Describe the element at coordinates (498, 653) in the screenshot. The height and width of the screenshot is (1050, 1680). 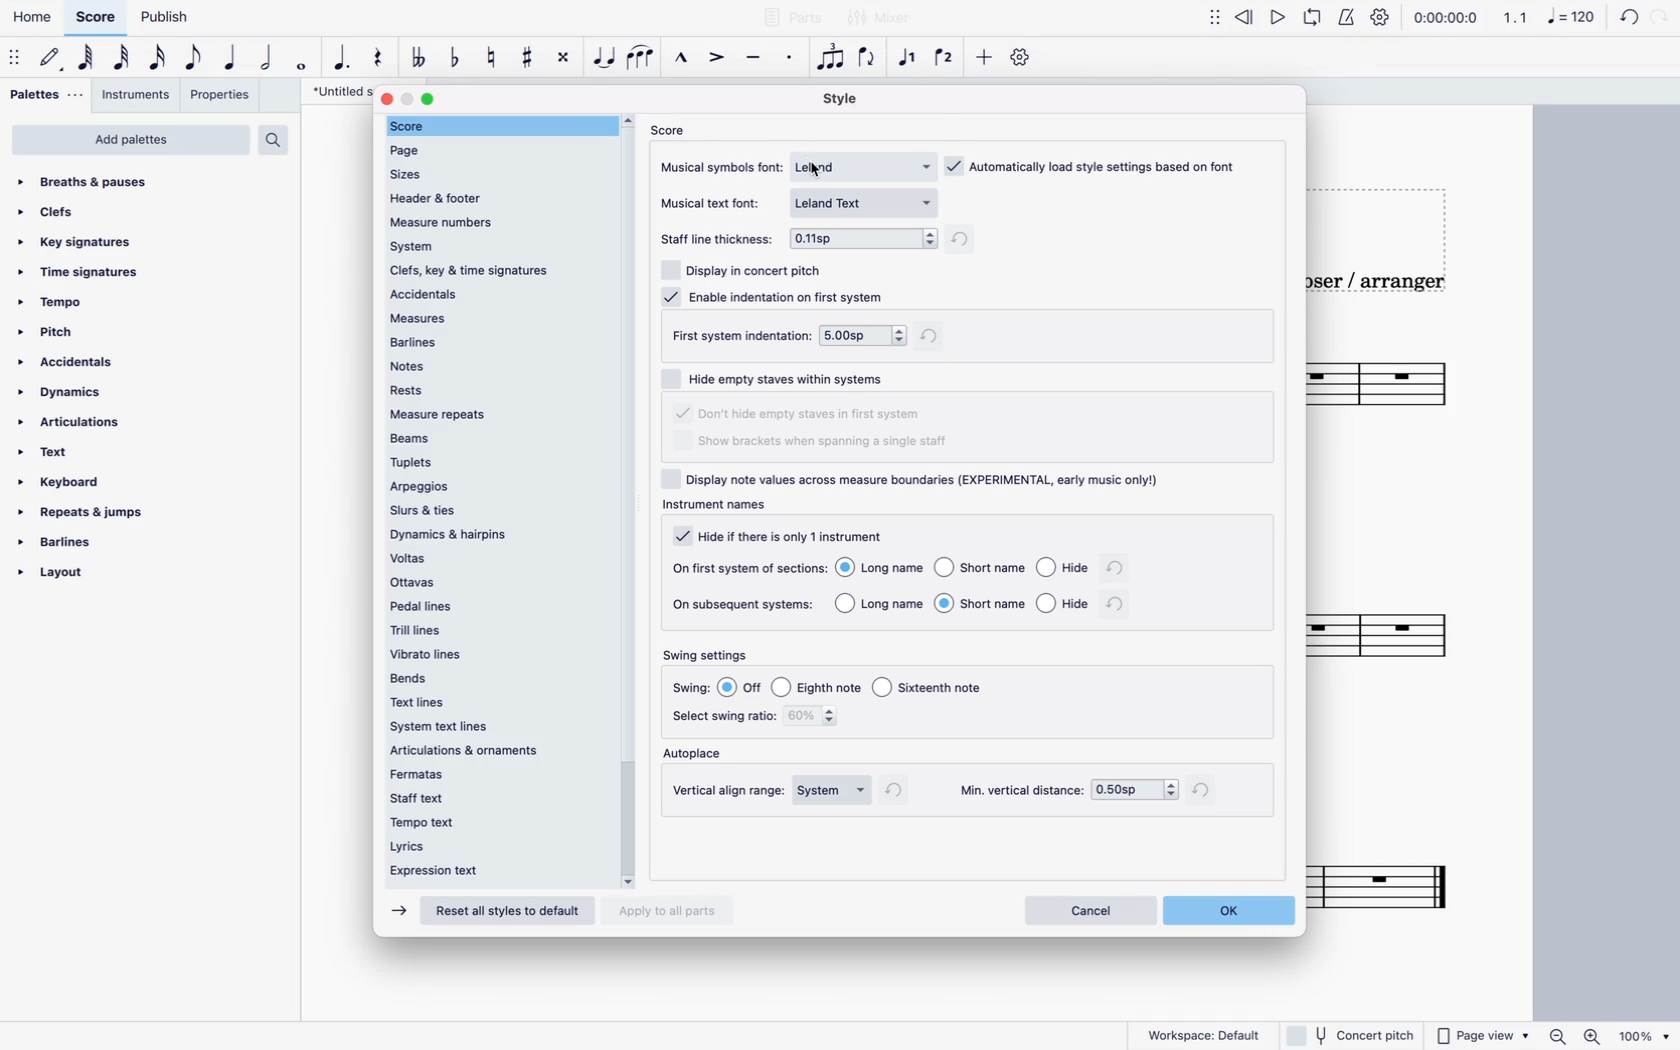
I see `vibrato lines` at that location.